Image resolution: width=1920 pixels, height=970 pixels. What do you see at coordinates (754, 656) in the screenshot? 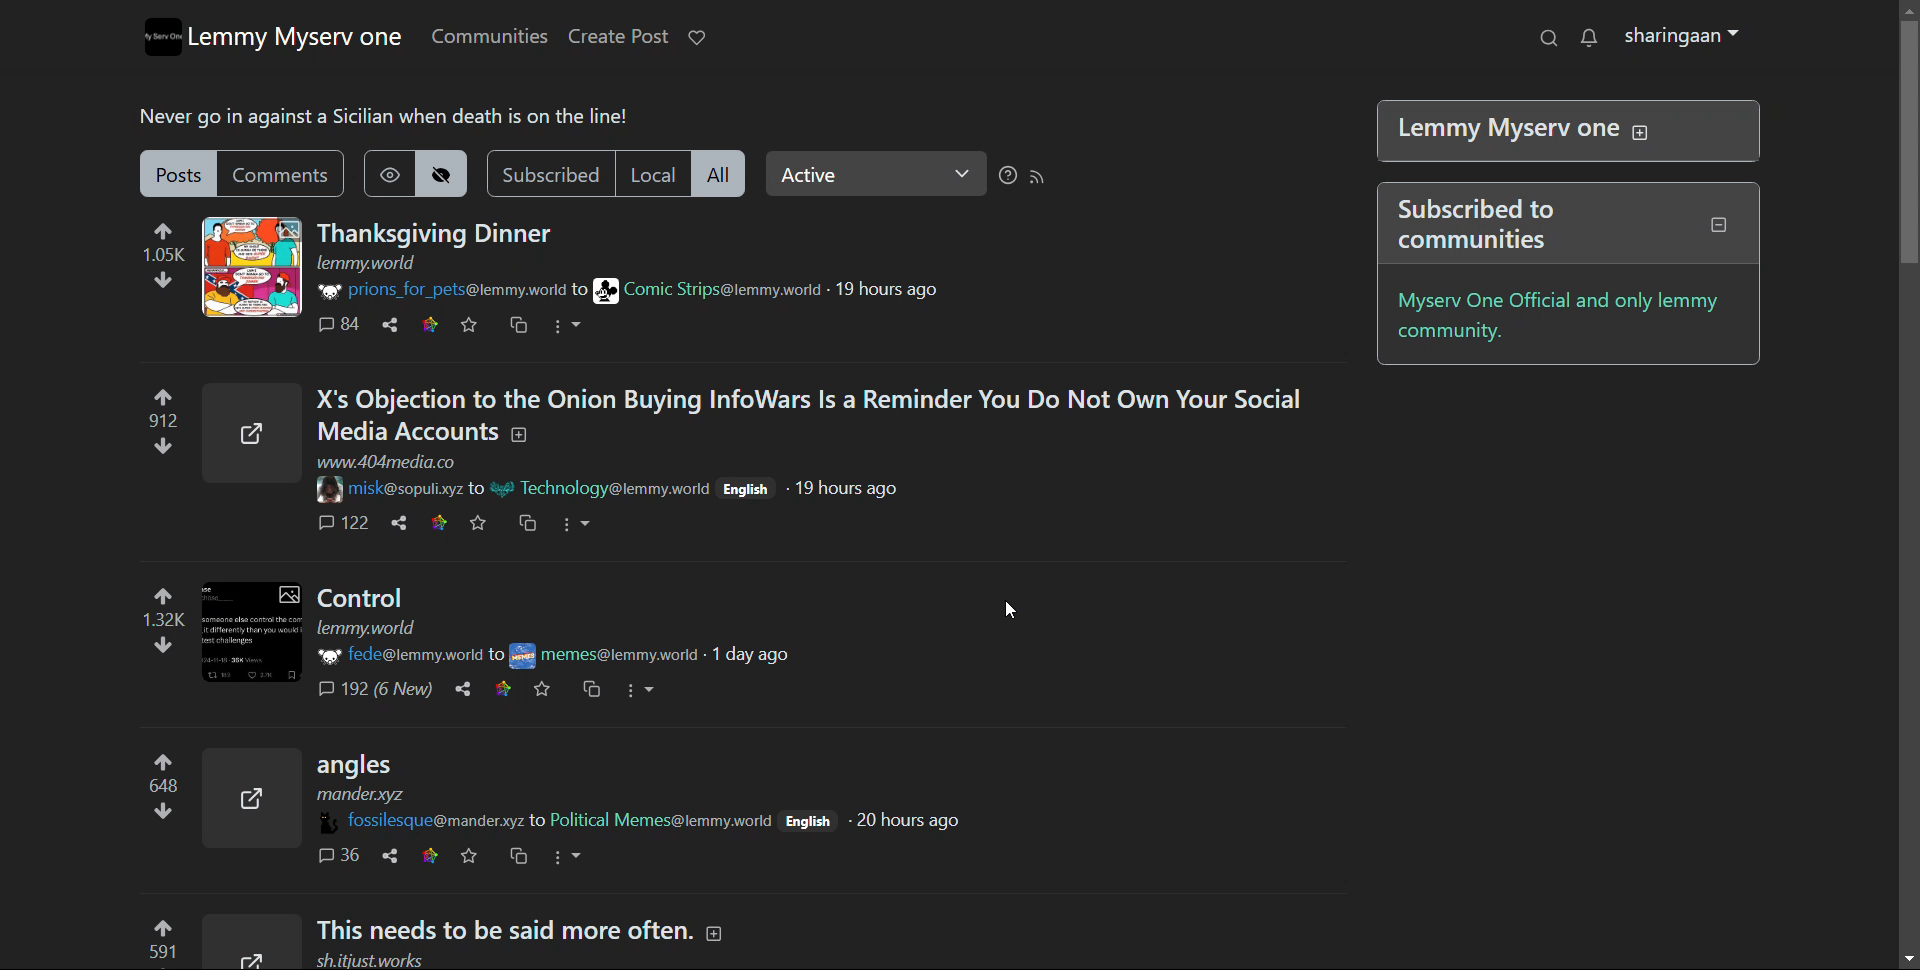
I see `1 day ago (post time)` at bounding box center [754, 656].